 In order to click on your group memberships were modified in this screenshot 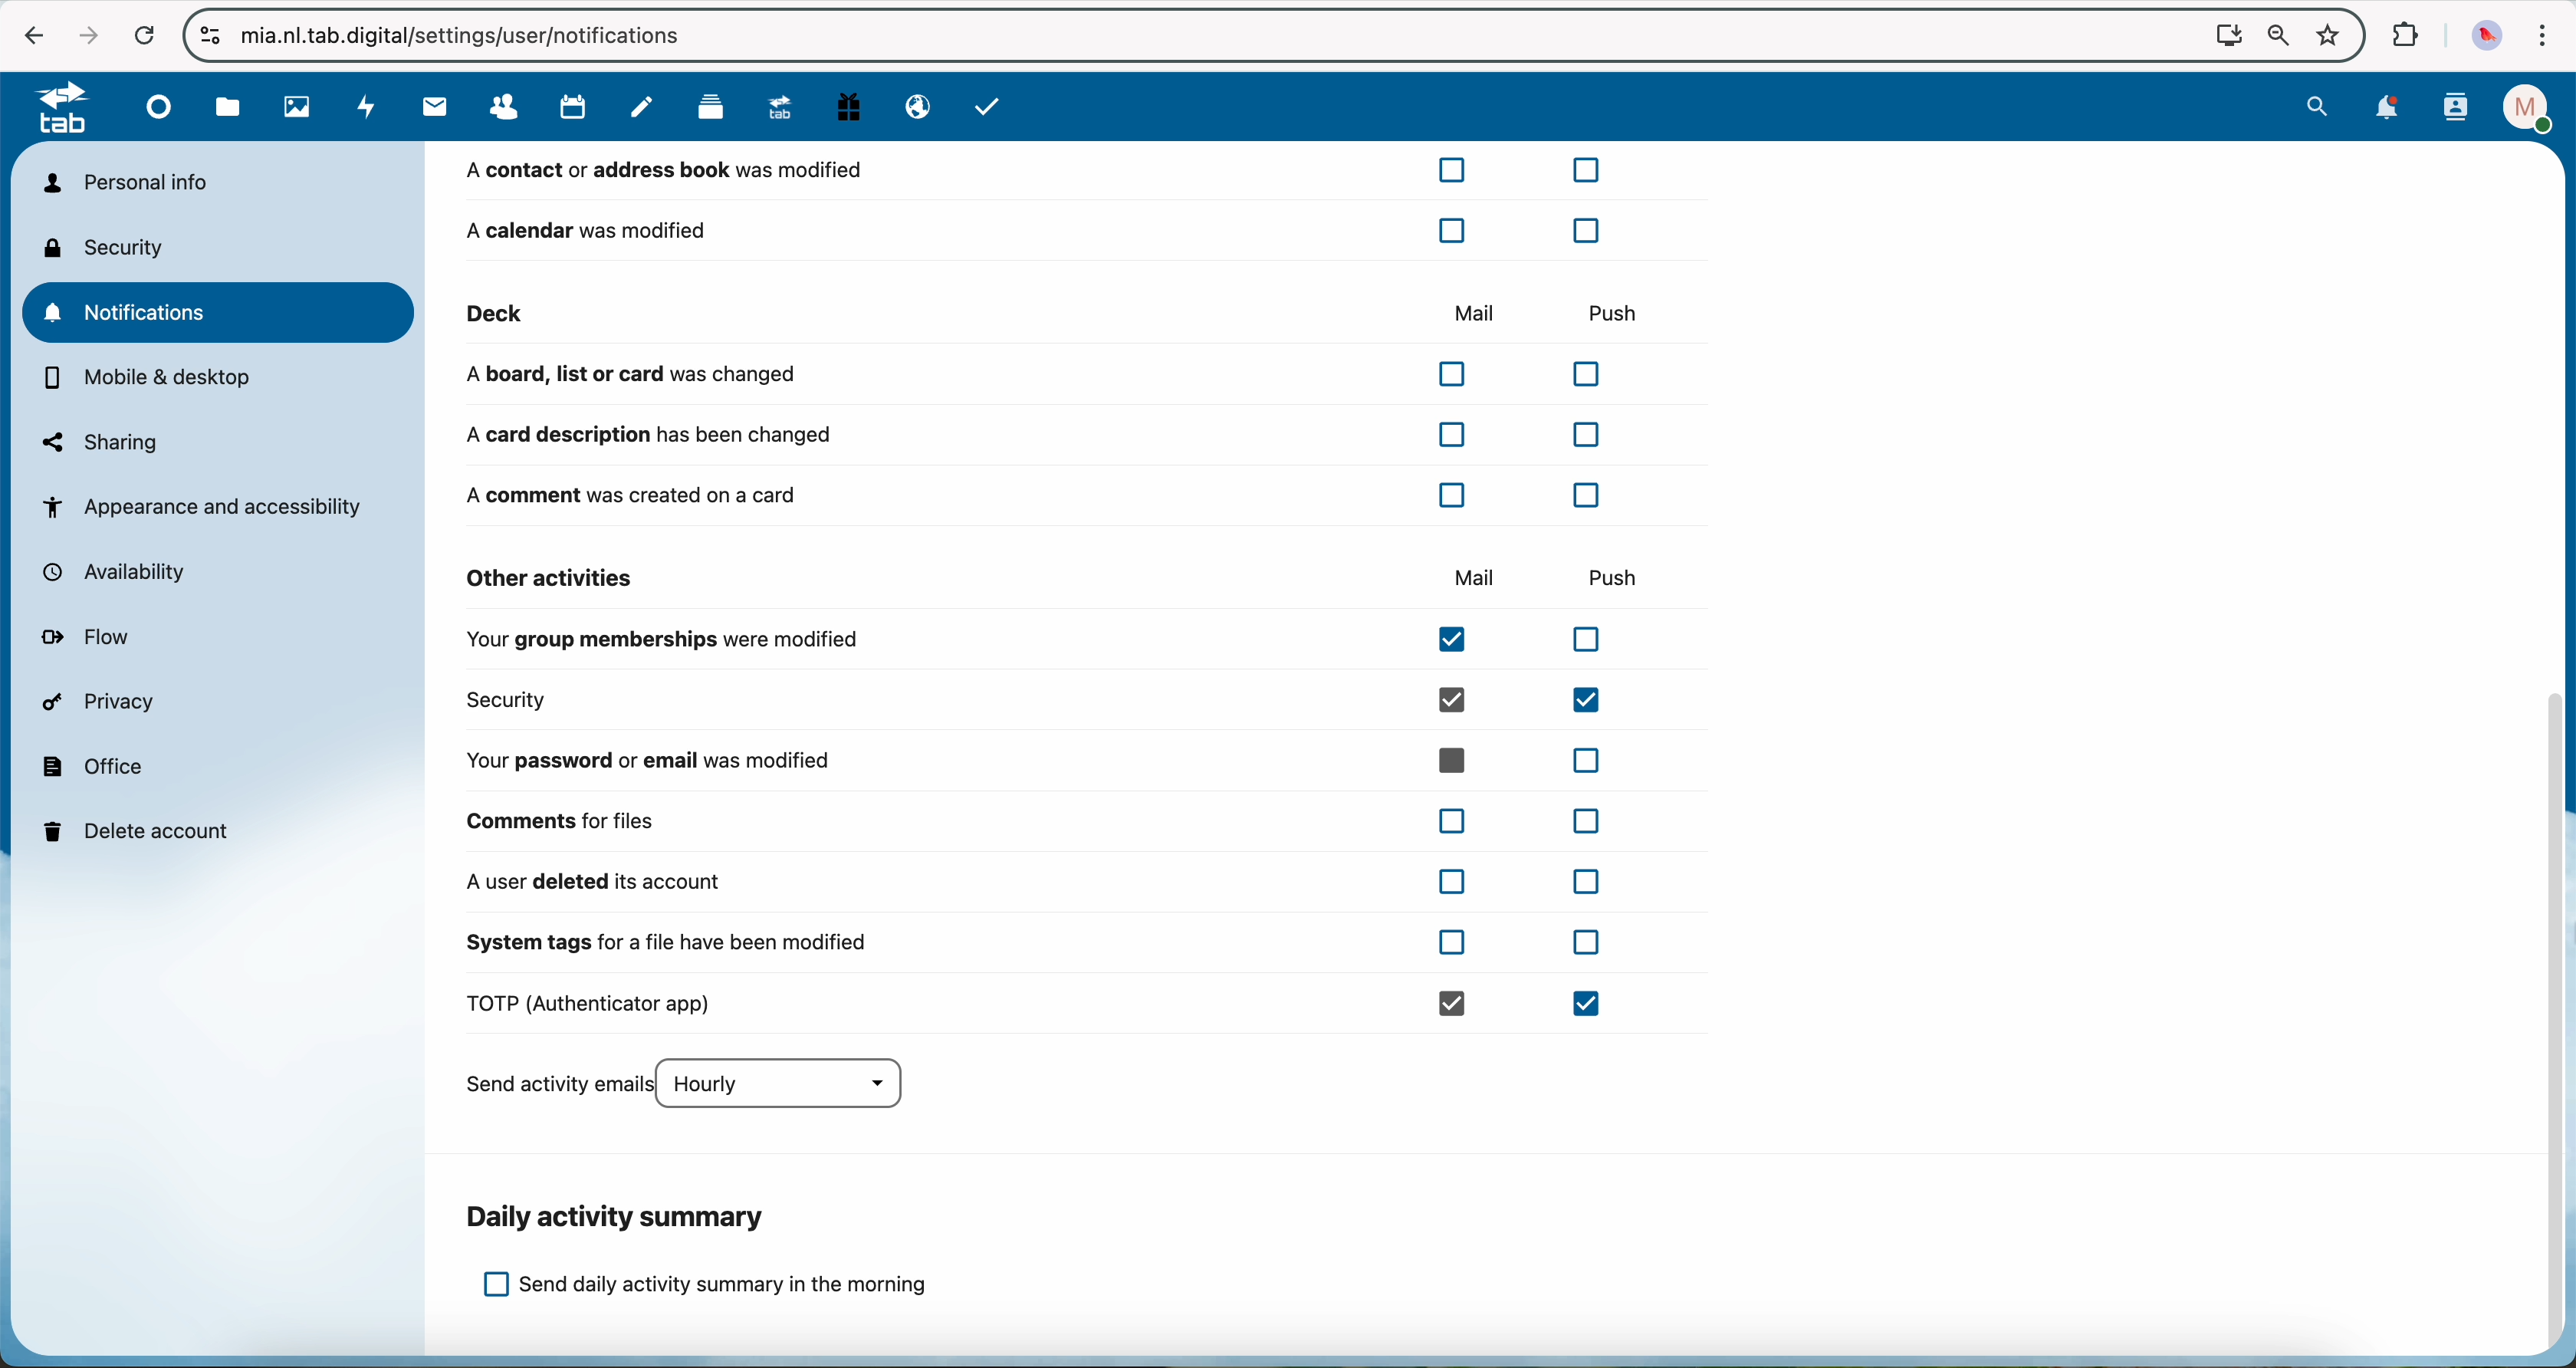, I will do `click(1046, 643)`.